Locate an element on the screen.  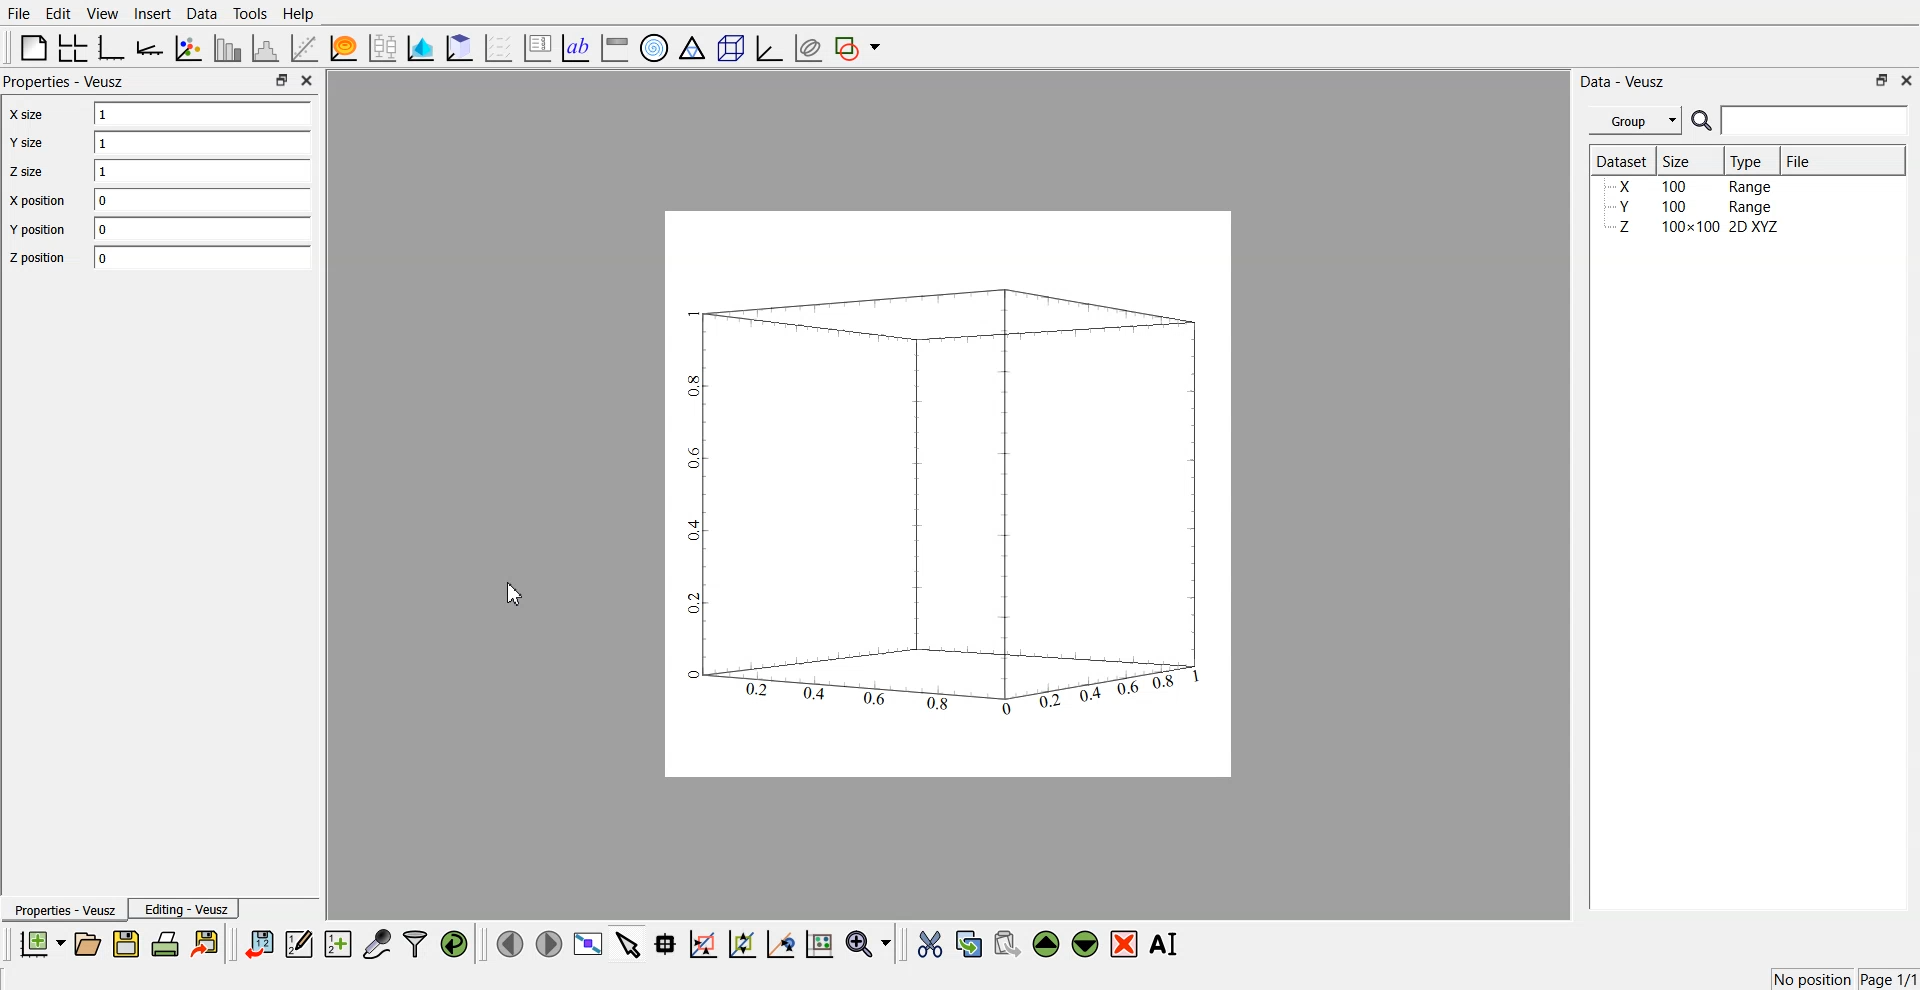
Plot bar chart is located at coordinates (226, 48).